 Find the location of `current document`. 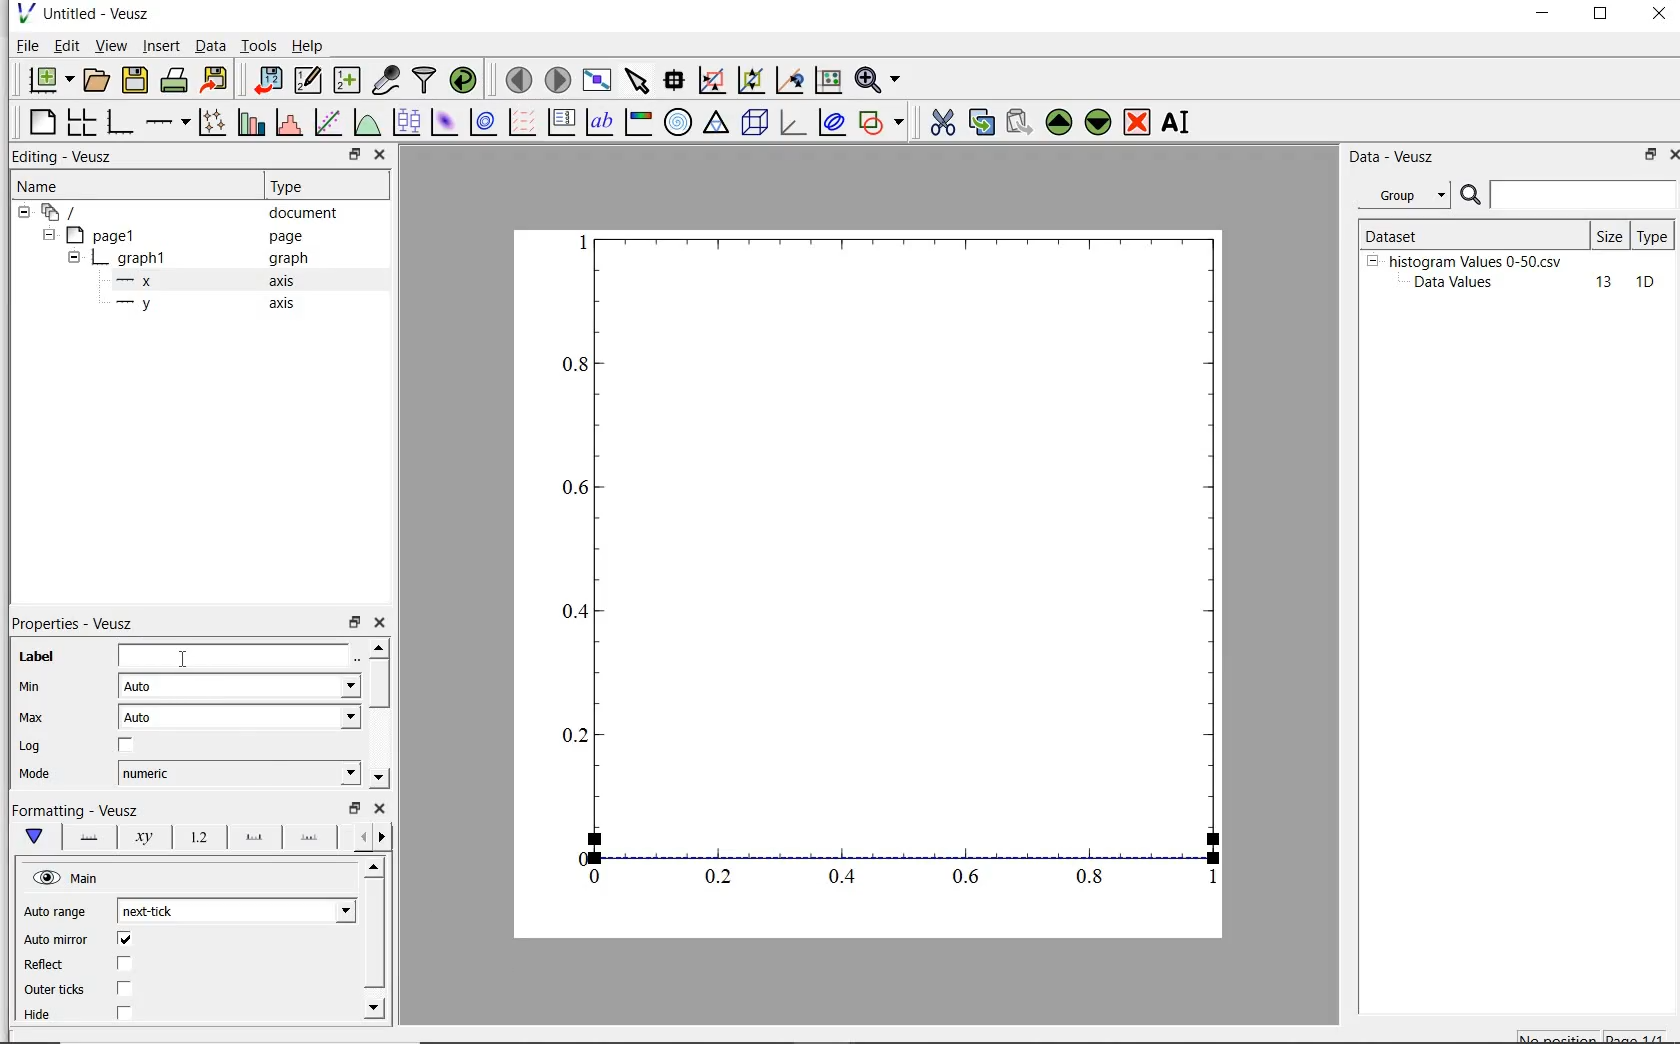

current document is located at coordinates (63, 213).